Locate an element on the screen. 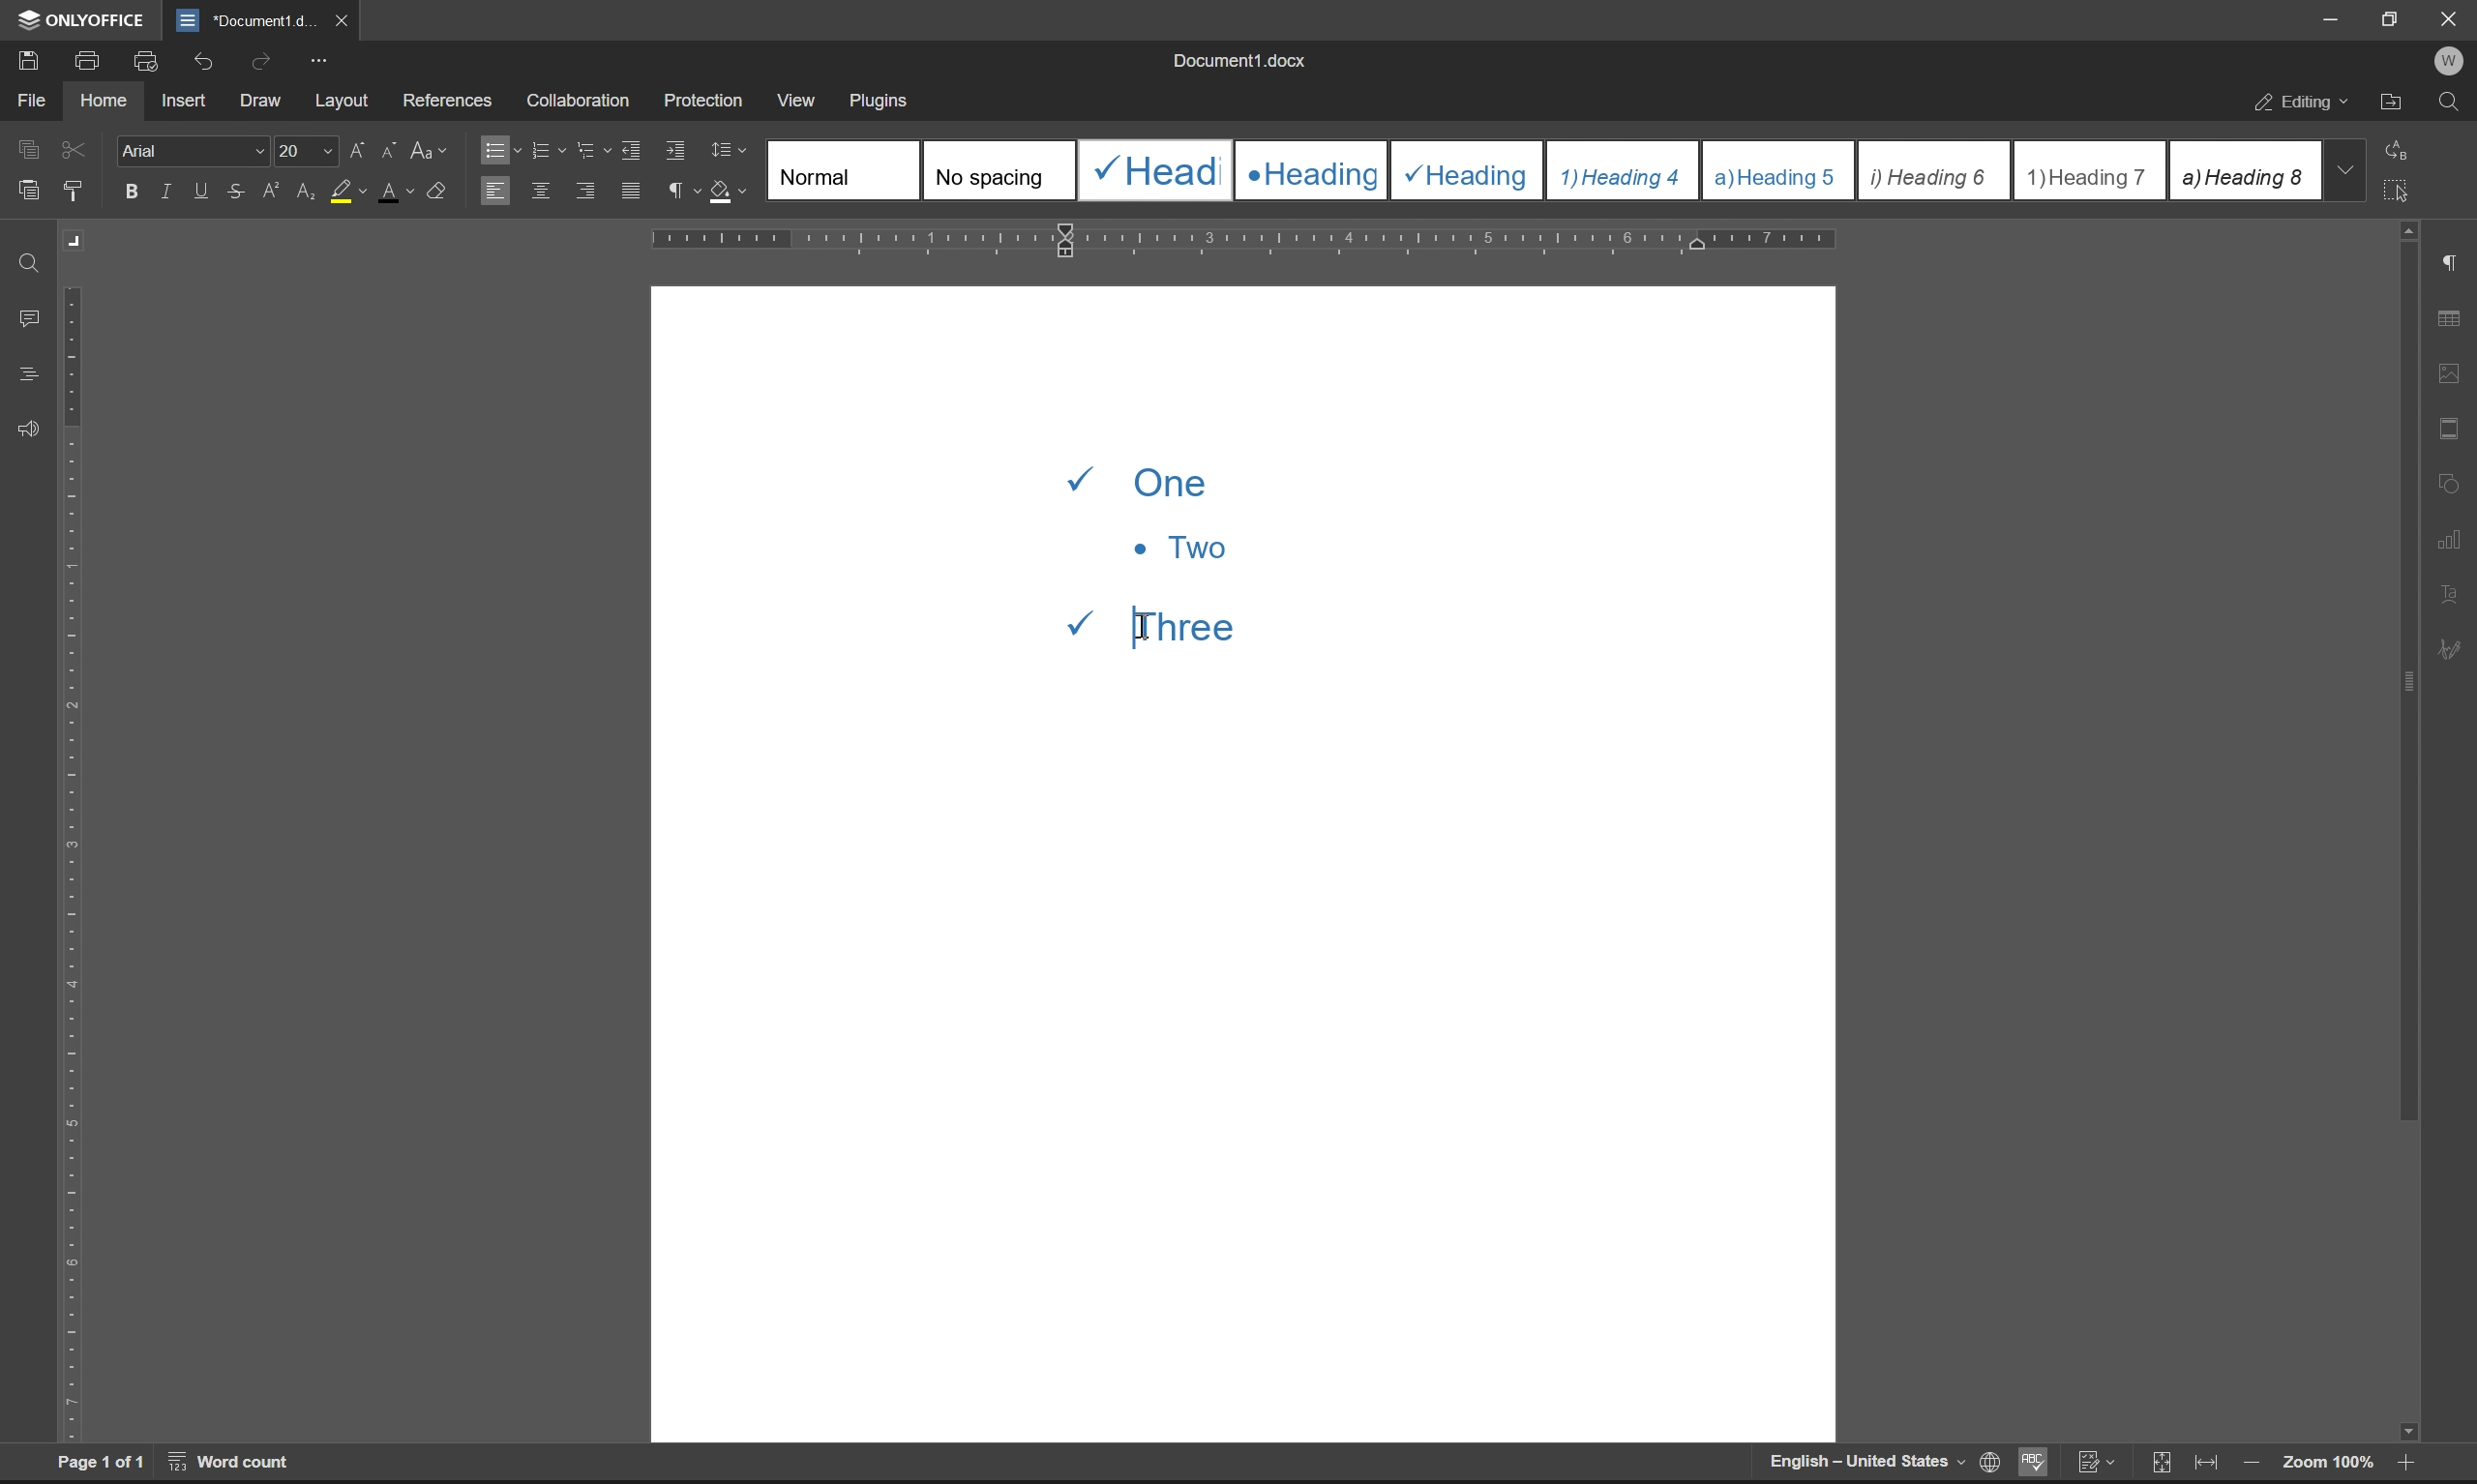 This screenshot has width=2477, height=1484. one is located at coordinates (1148, 479).